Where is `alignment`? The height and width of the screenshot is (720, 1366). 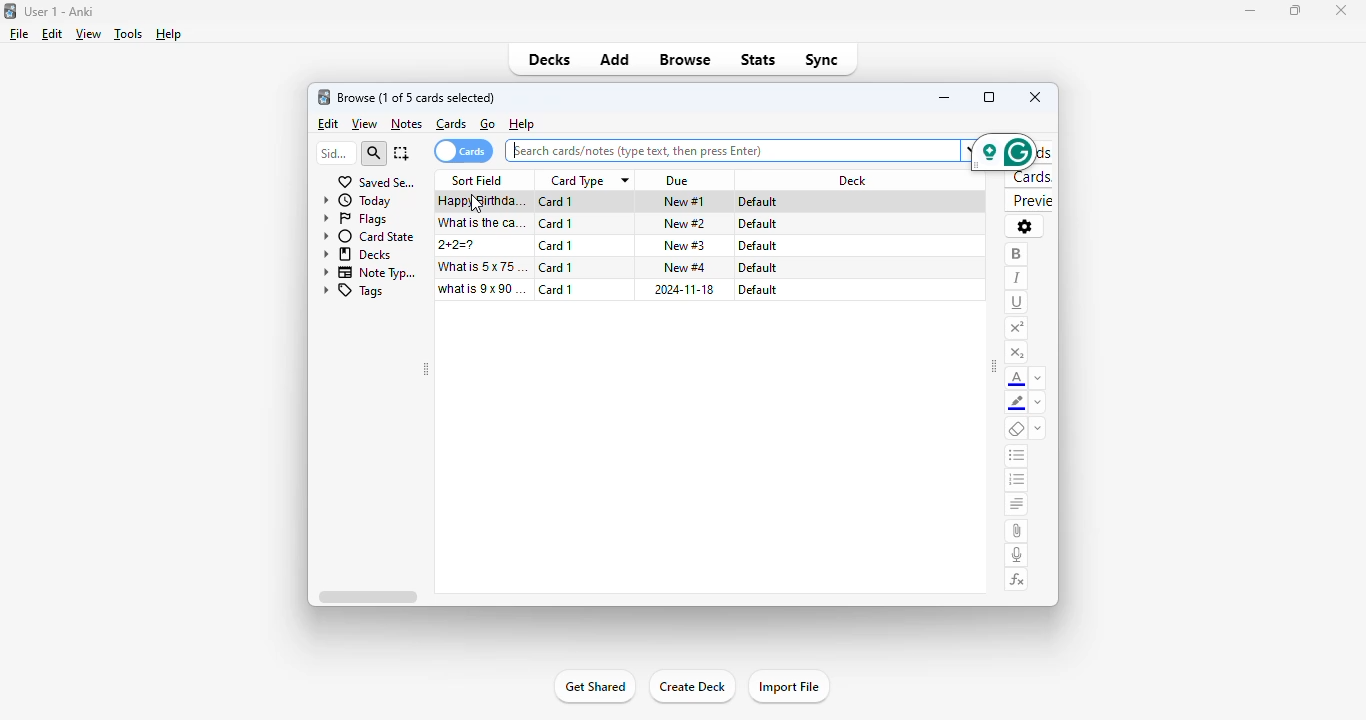 alignment is located at coordinates (1017, 505).